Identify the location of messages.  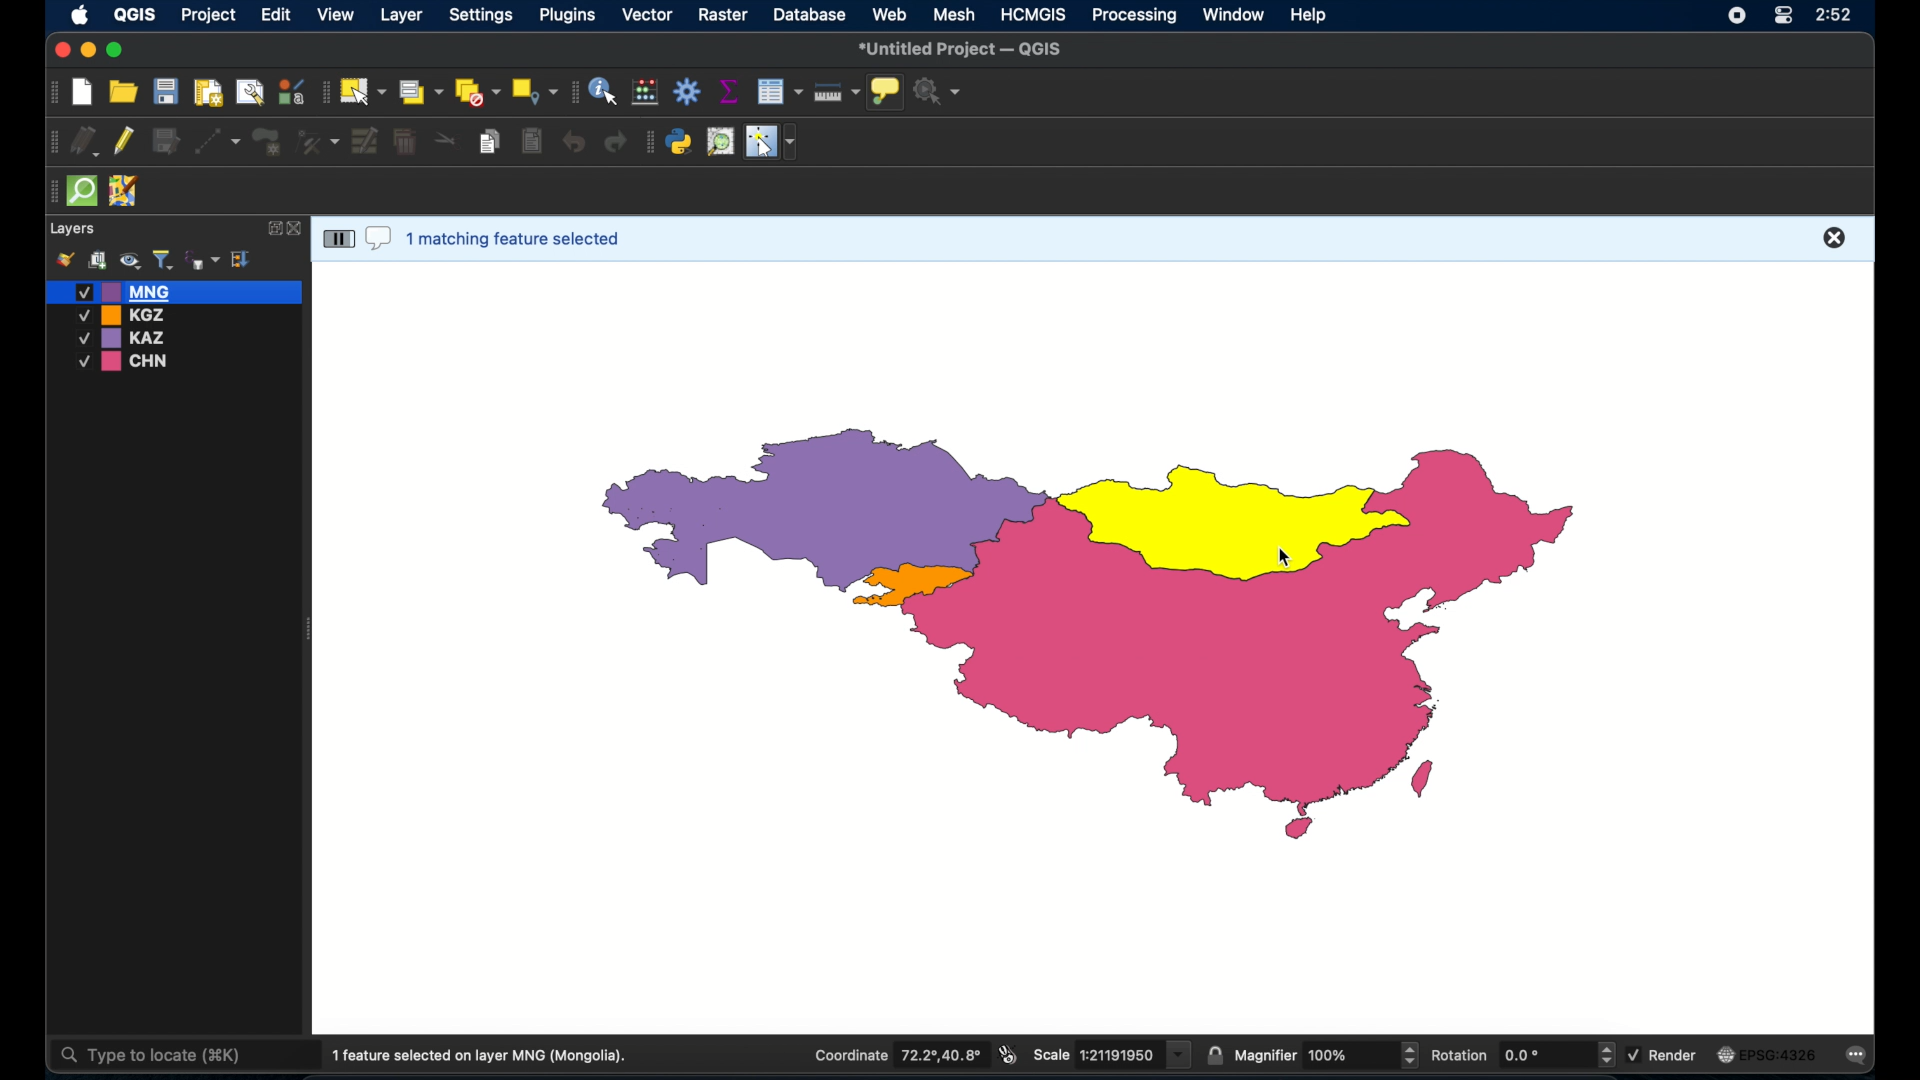
(1860, 1056).